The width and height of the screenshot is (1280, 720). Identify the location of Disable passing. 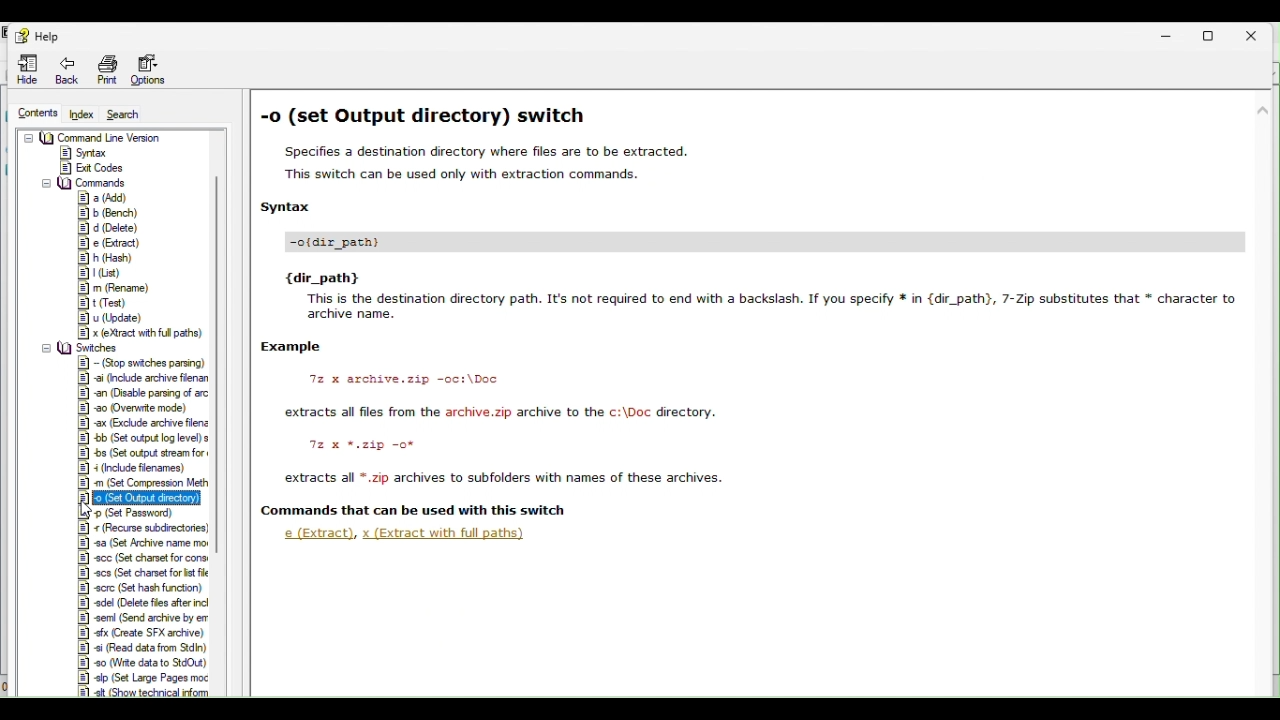
(139, 394).